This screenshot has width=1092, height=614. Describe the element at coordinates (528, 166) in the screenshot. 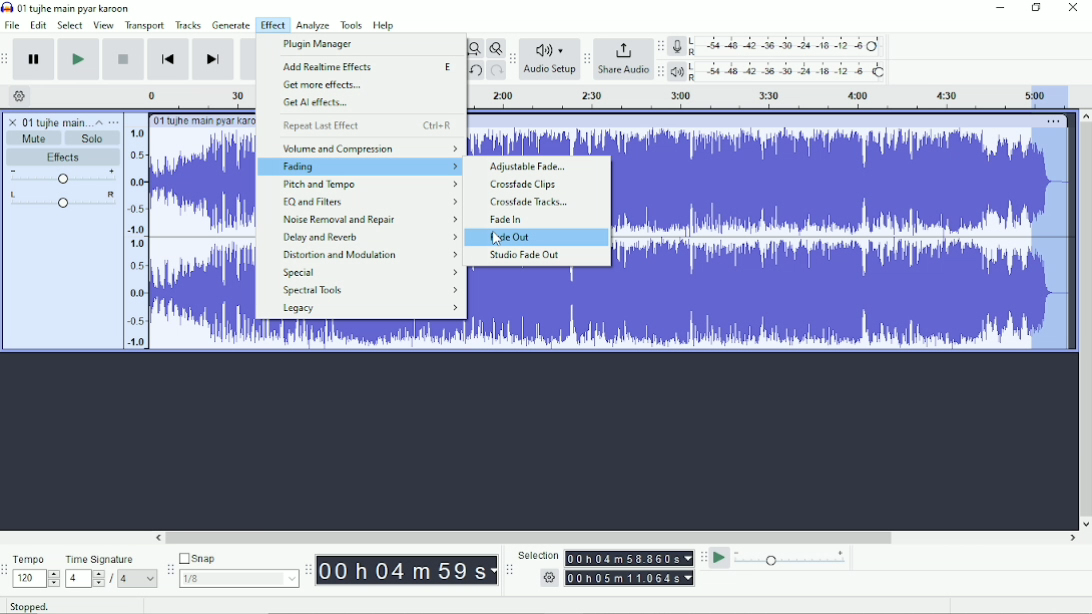

I see `Adjustable Fade` at that location.